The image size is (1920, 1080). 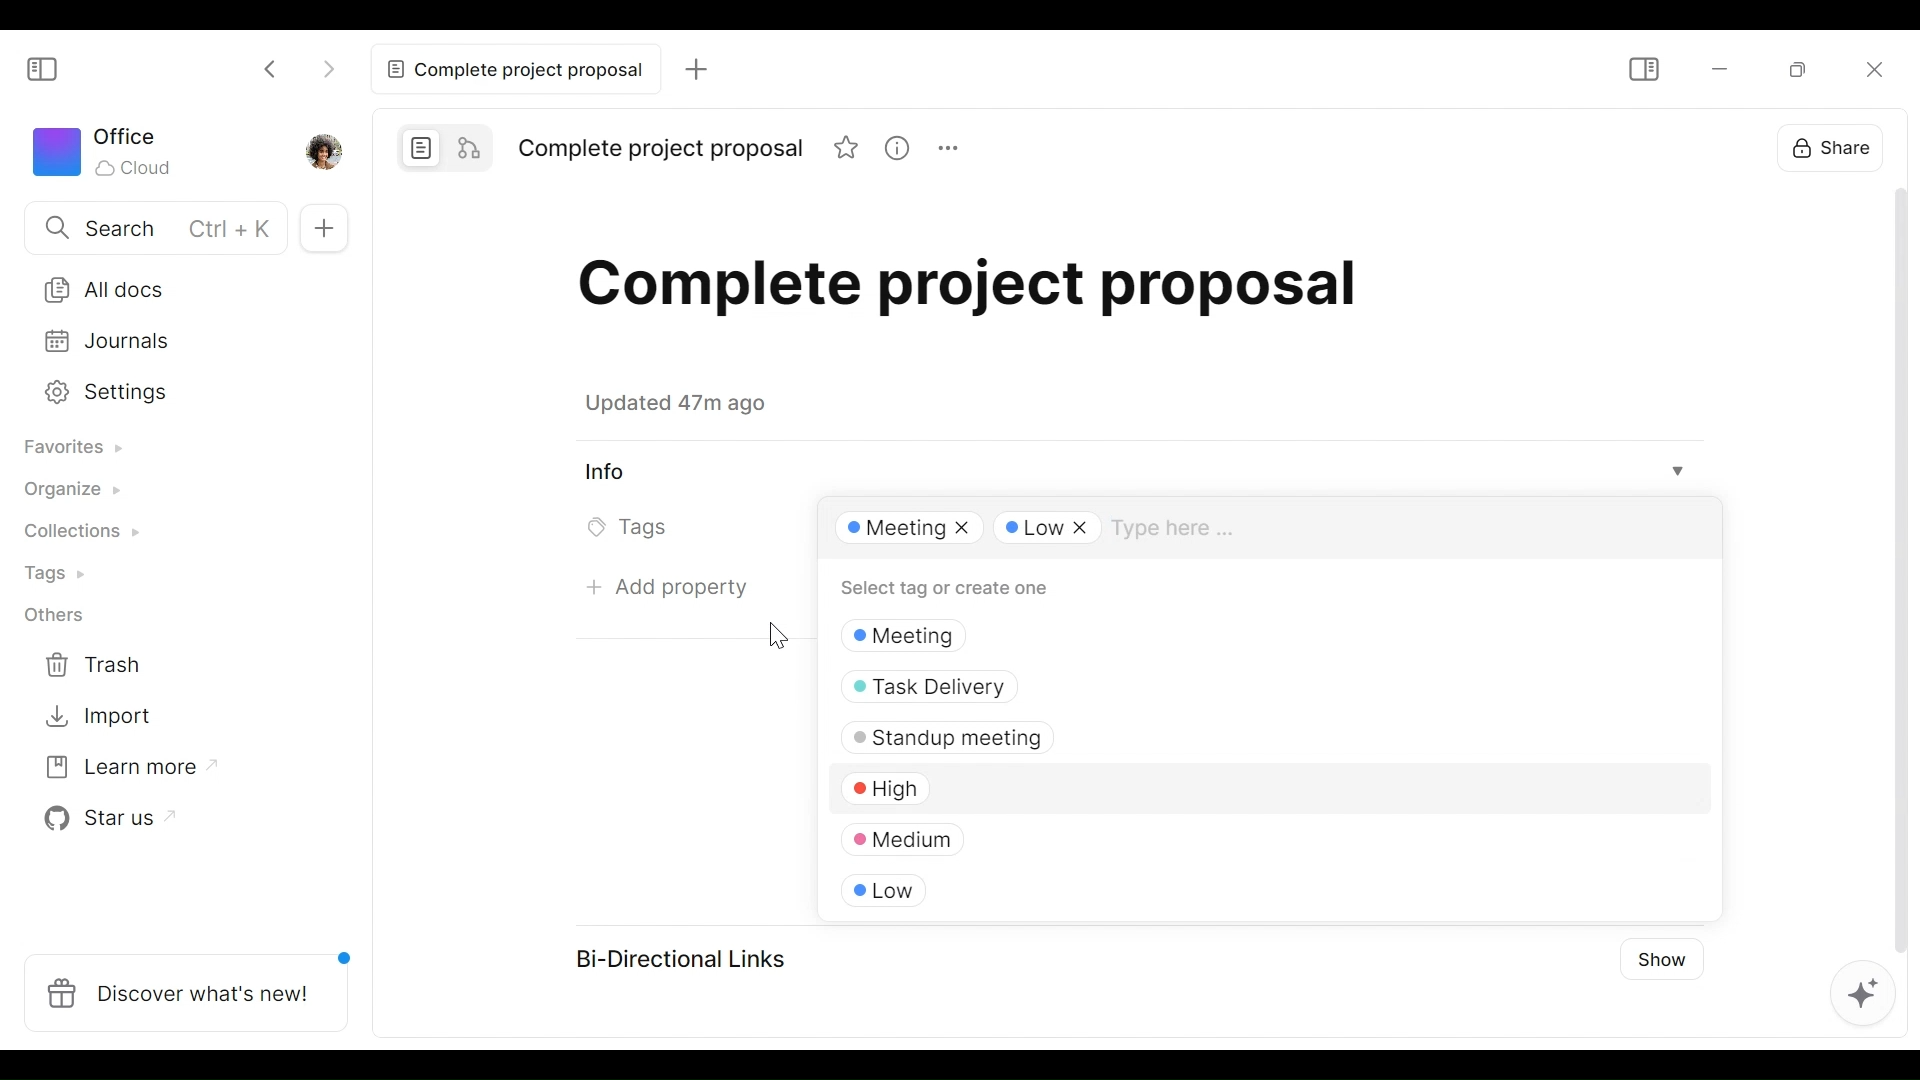 What do you see at coordinates (148, 227) in the screenshot?
I see `Search` at bounding box center [148, 227].